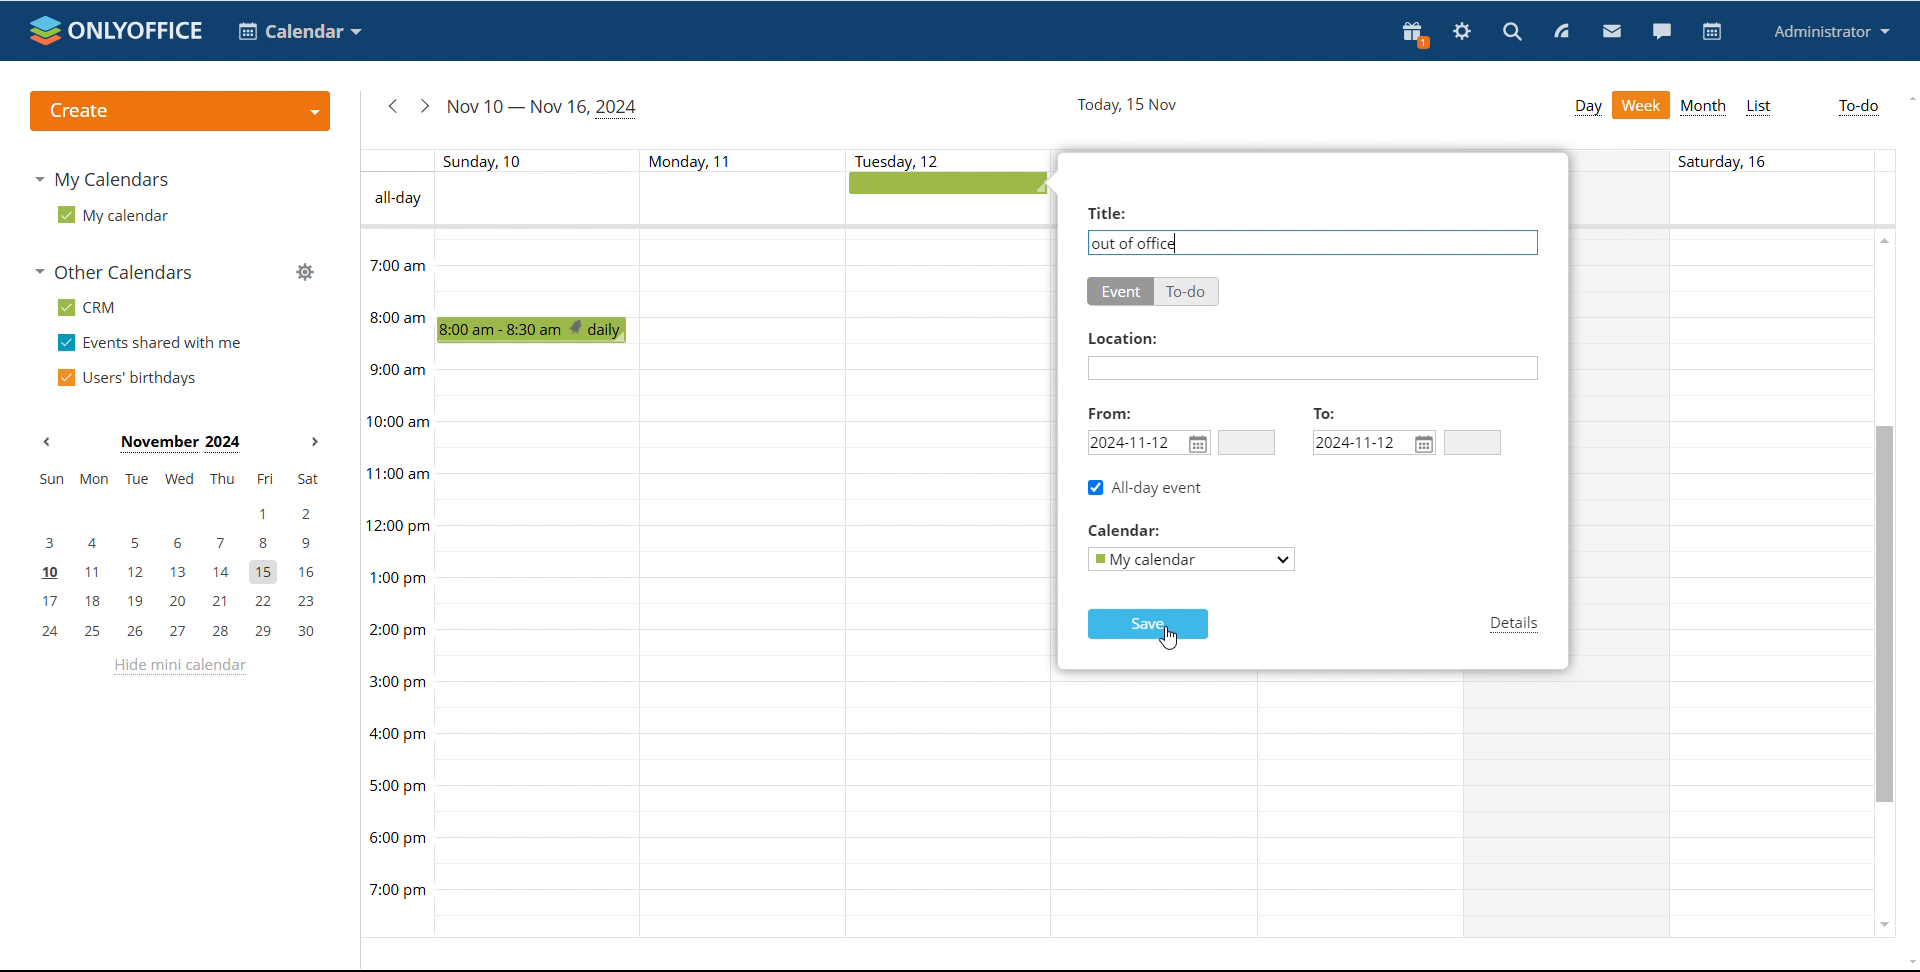 The image size is (1920, 972). I want to click on current date, so click(544, 109).